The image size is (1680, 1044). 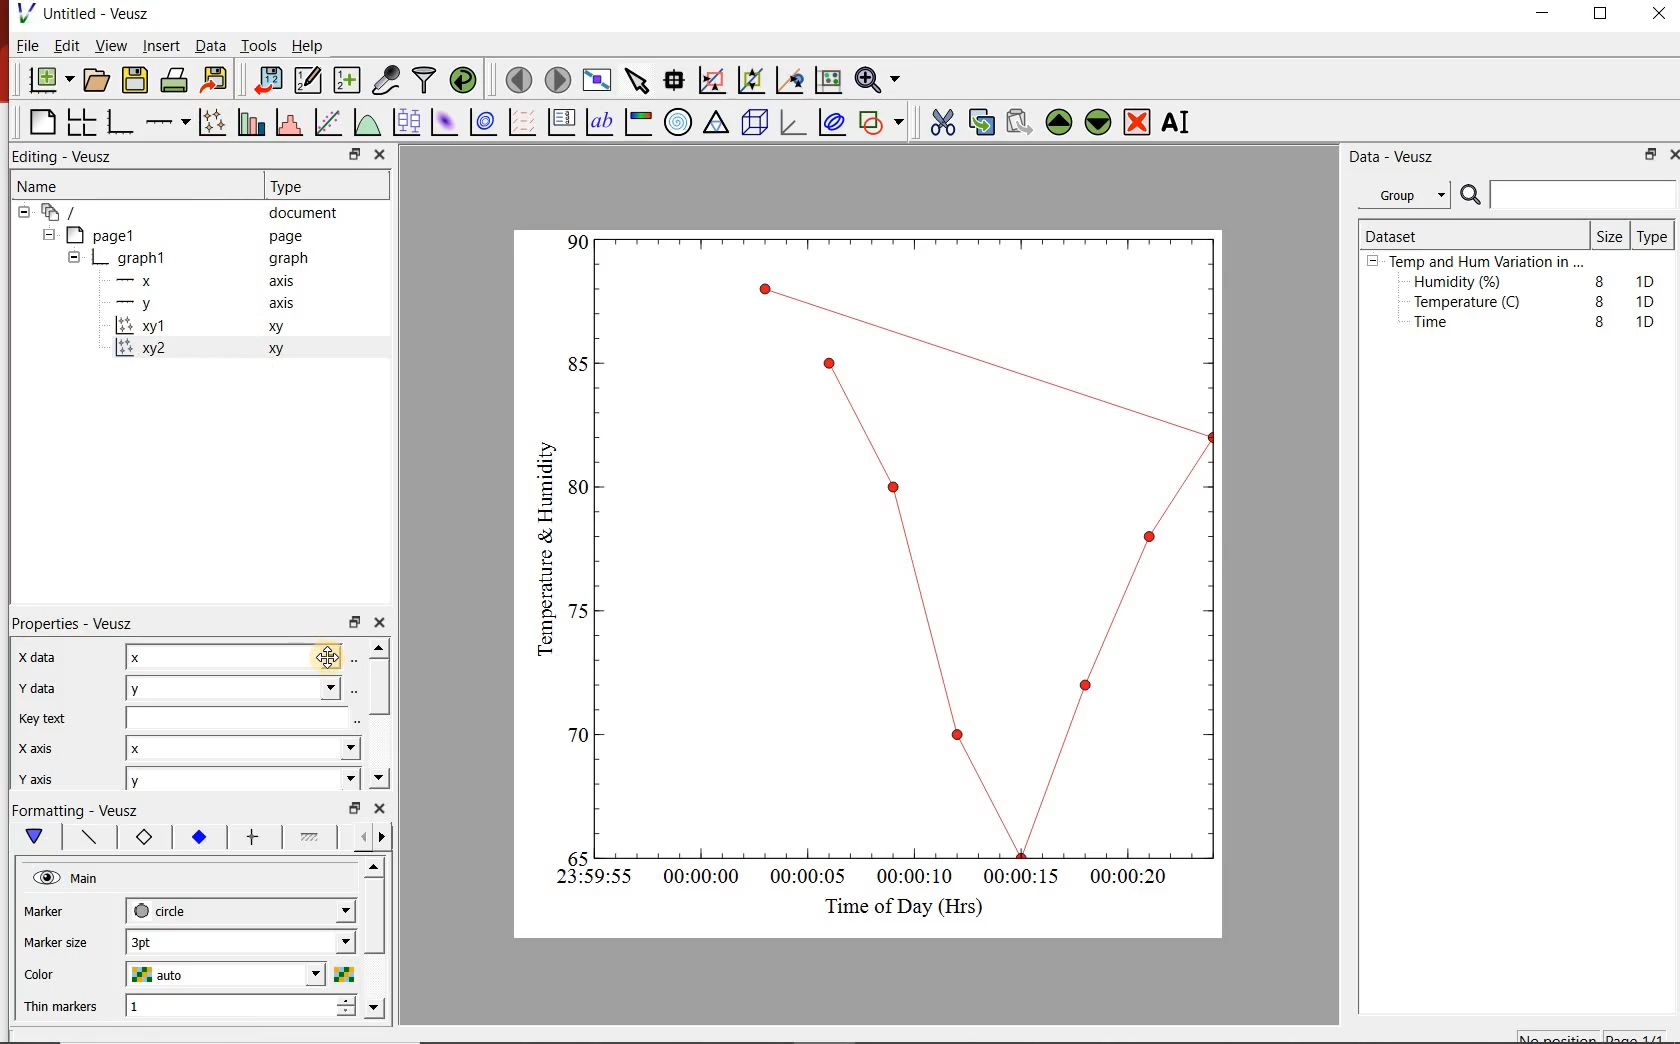 I want to click on graph, so click(x=288, y=260).